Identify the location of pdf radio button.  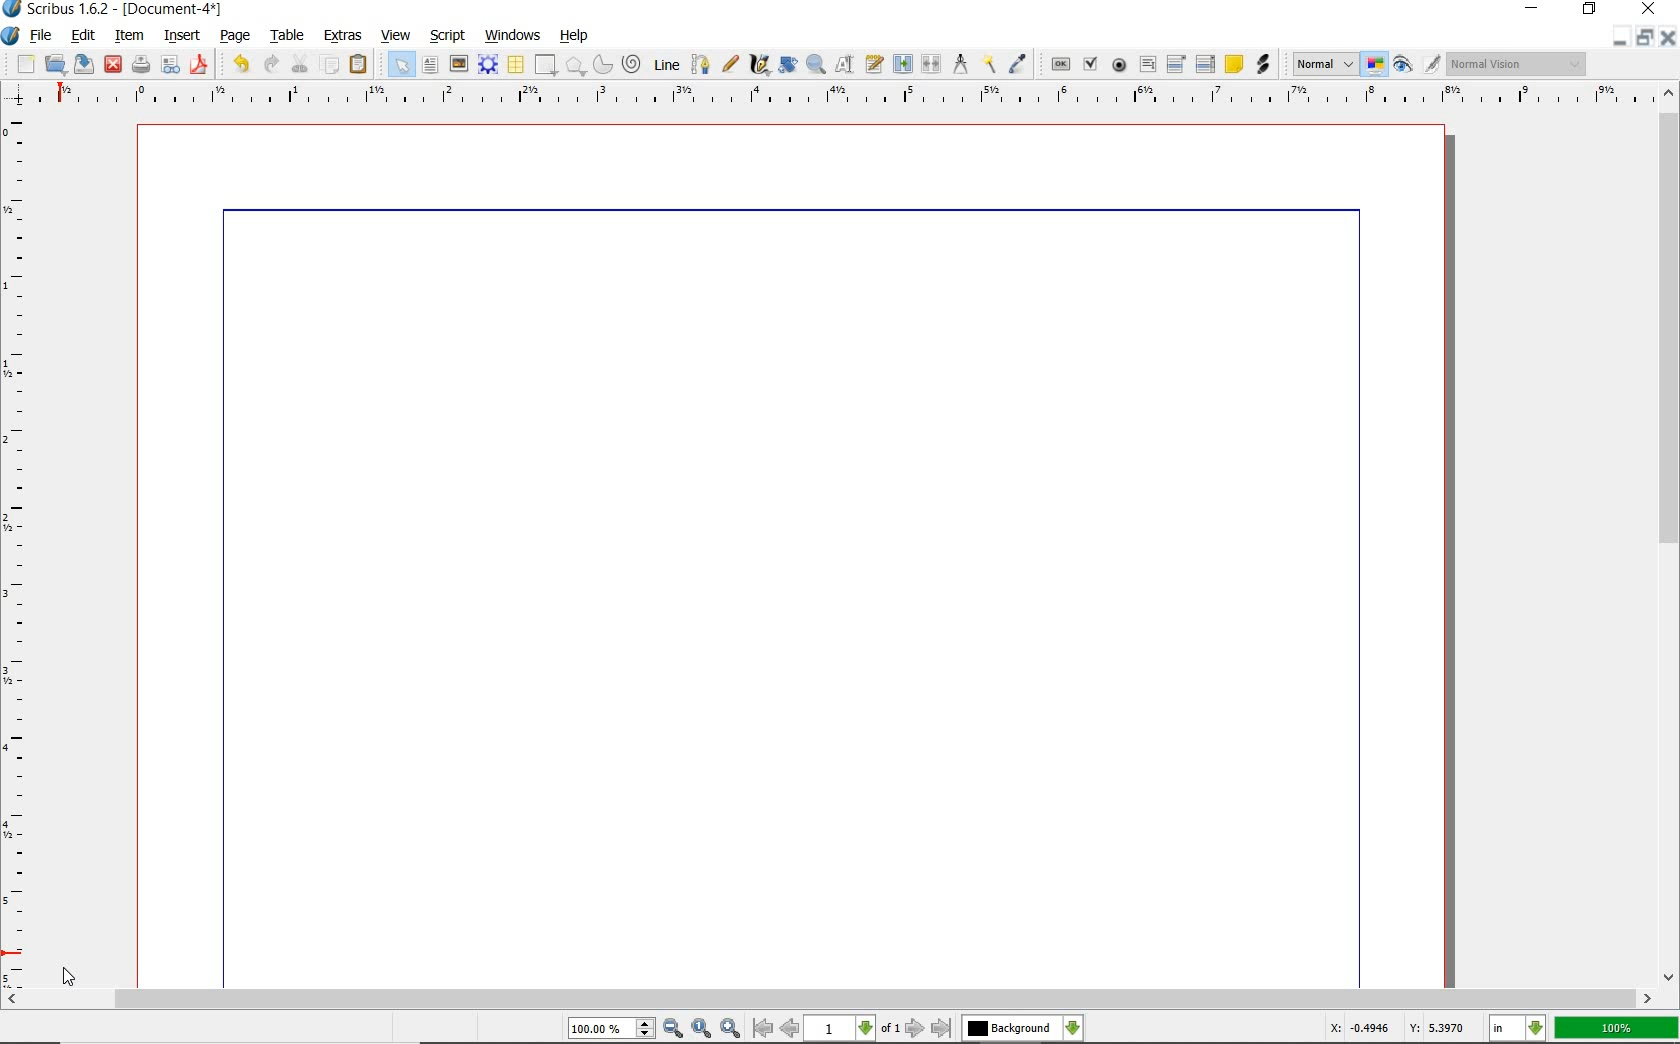
(1118, 65).